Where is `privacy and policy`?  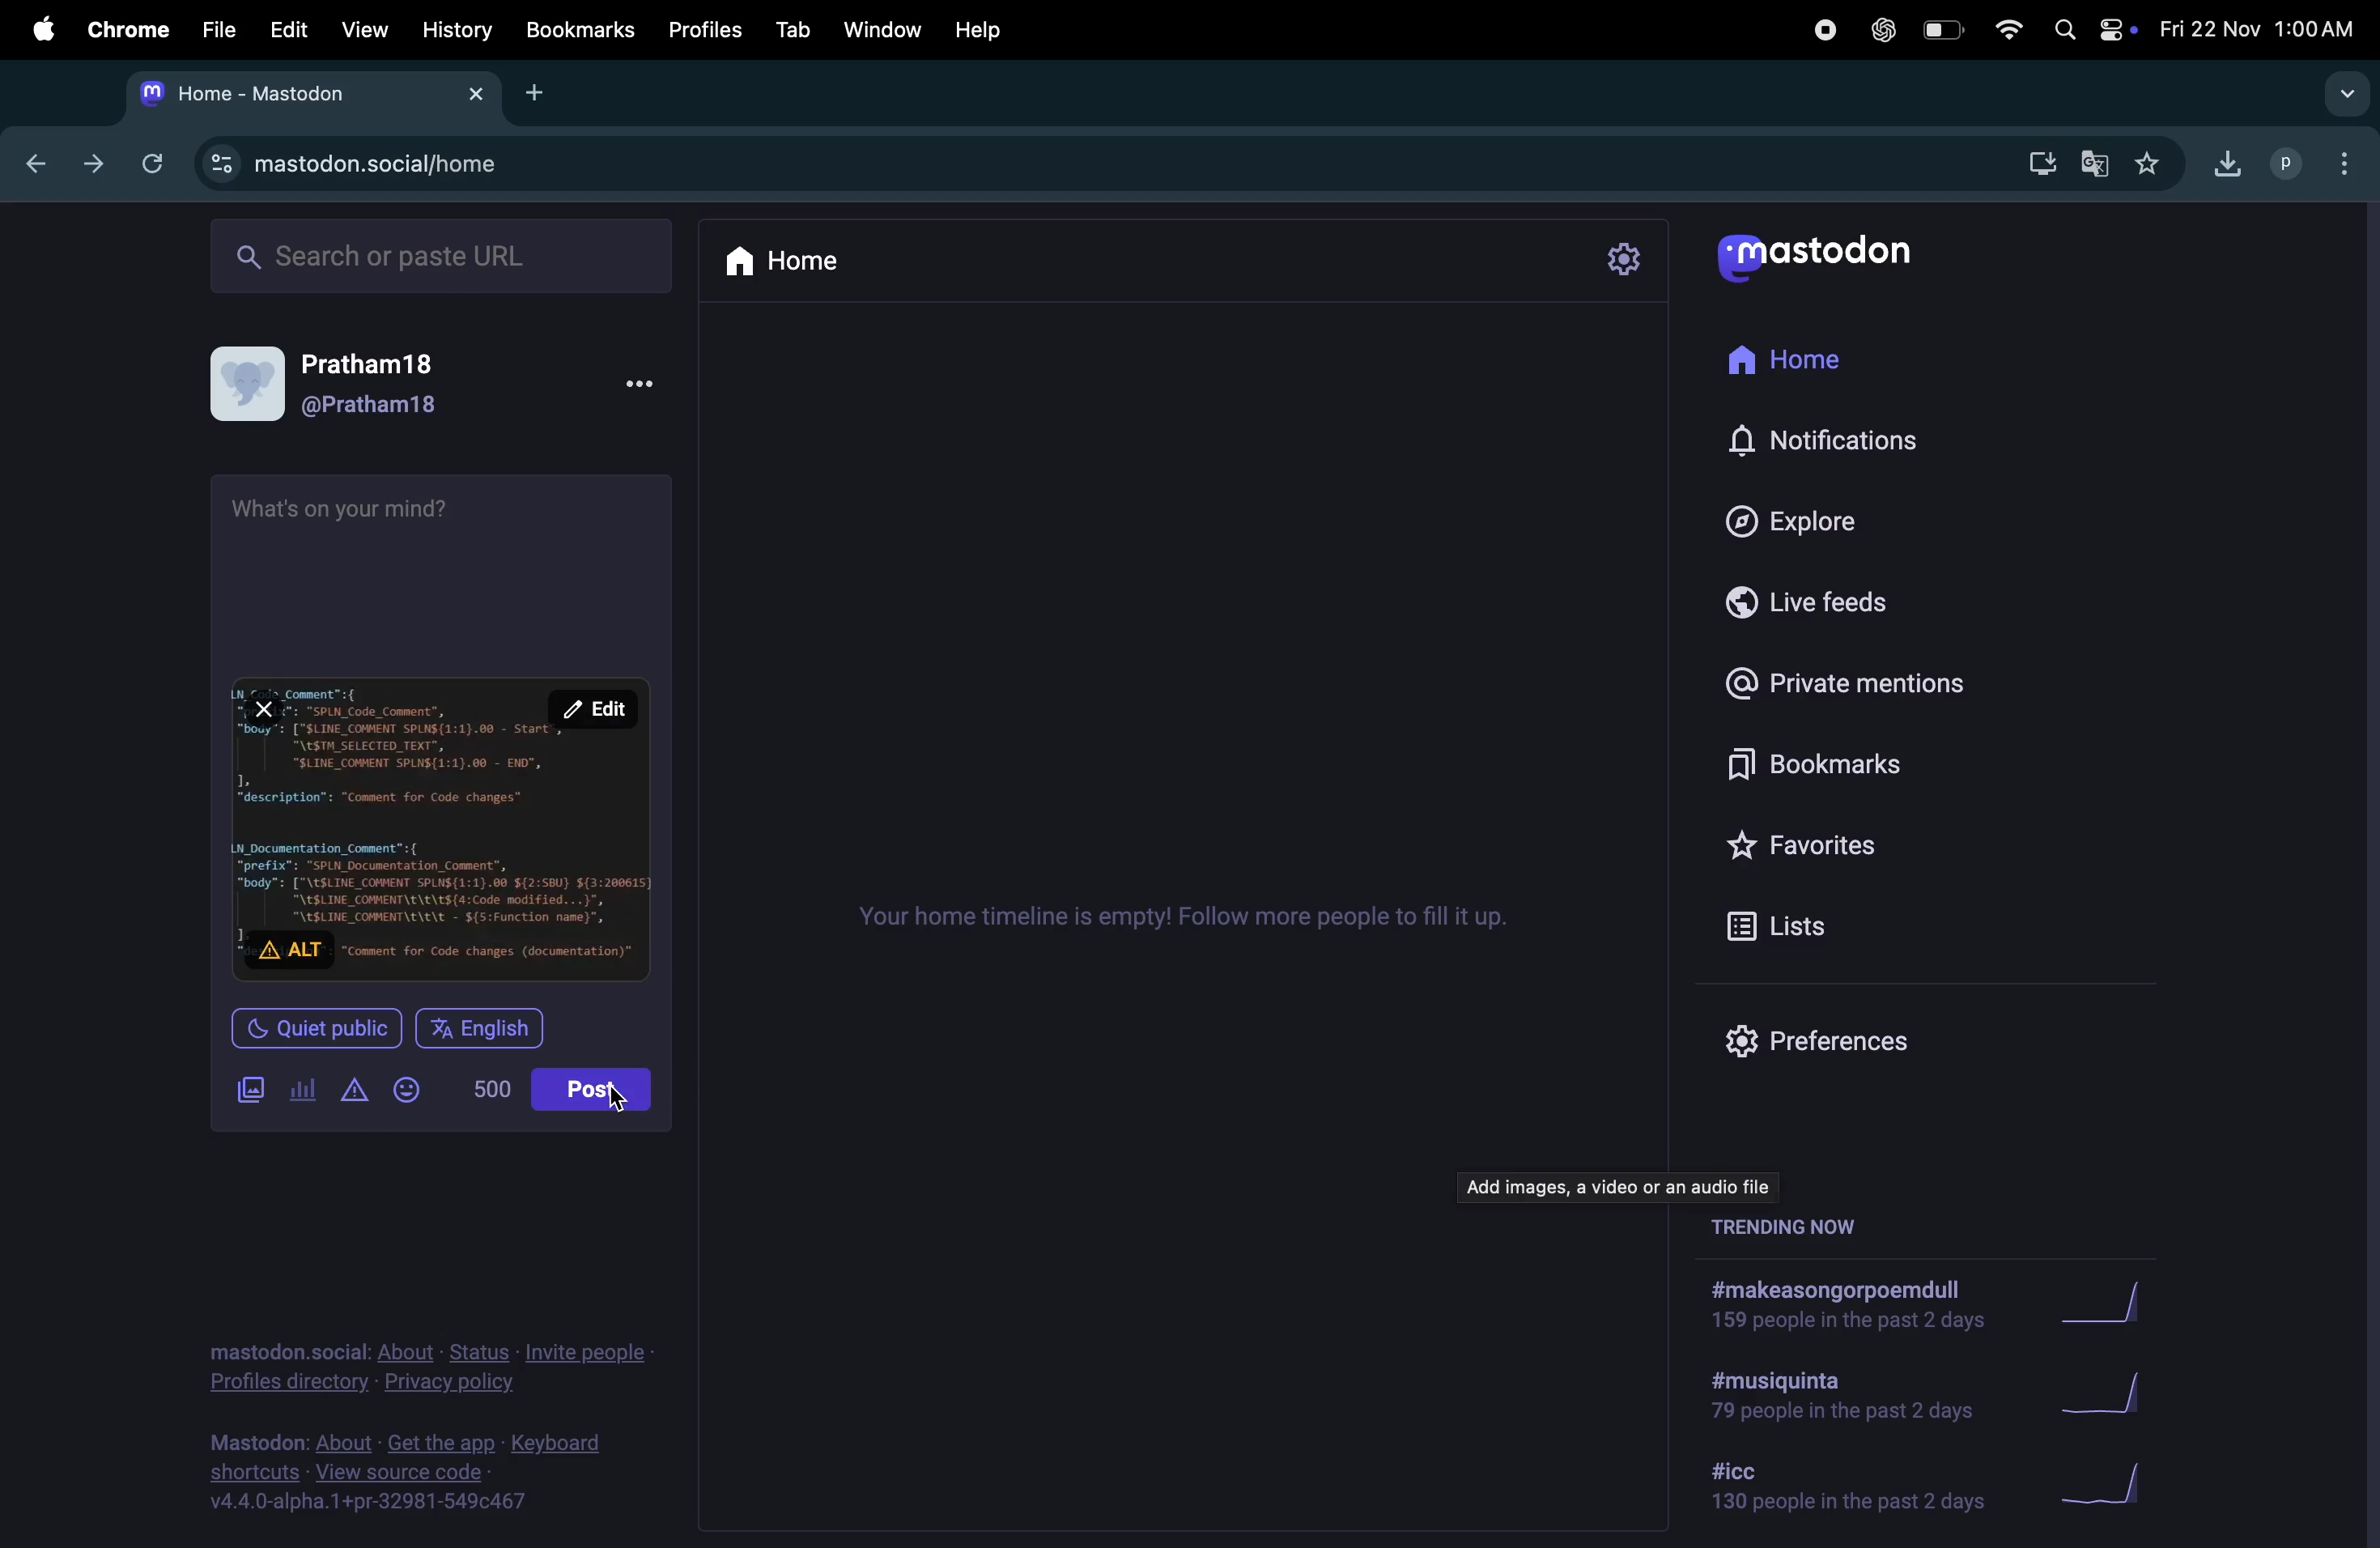 privacy and policy is located at coordinates (448, 1384).